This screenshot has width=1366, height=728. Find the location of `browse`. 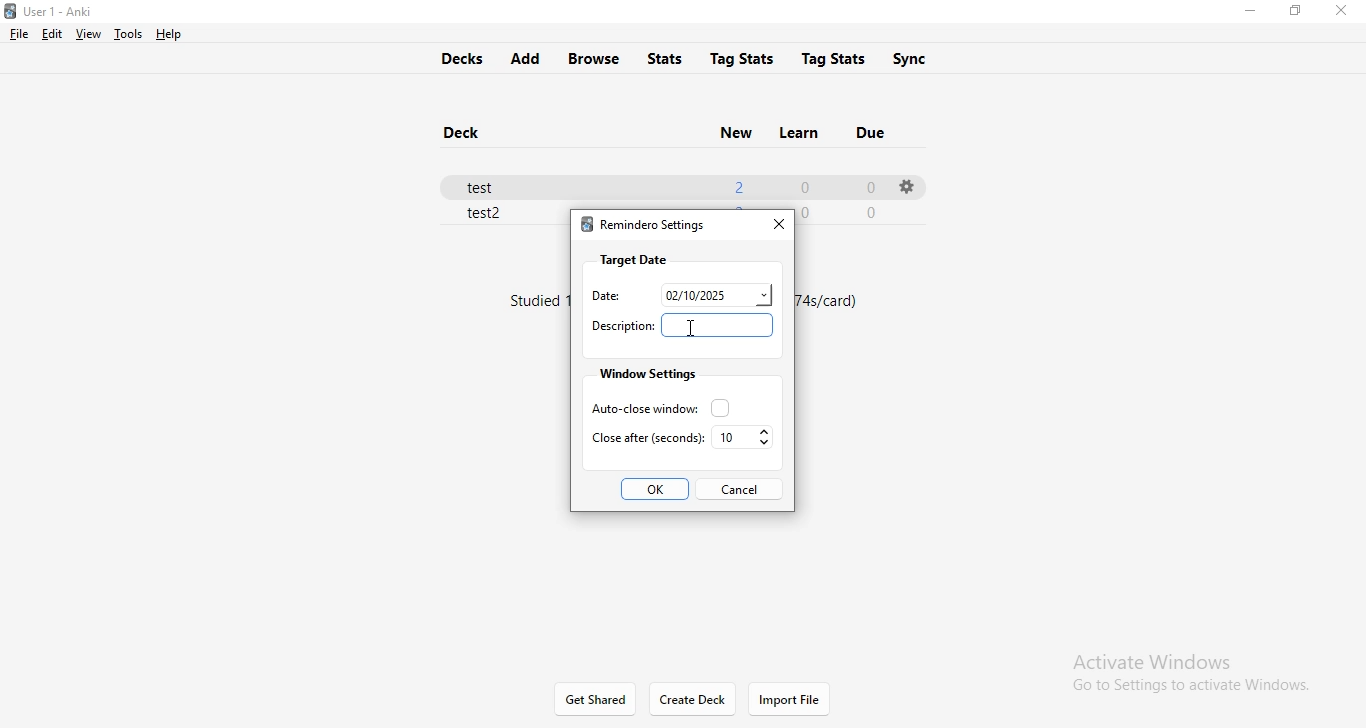

browse is located at coordinates (596, 58).